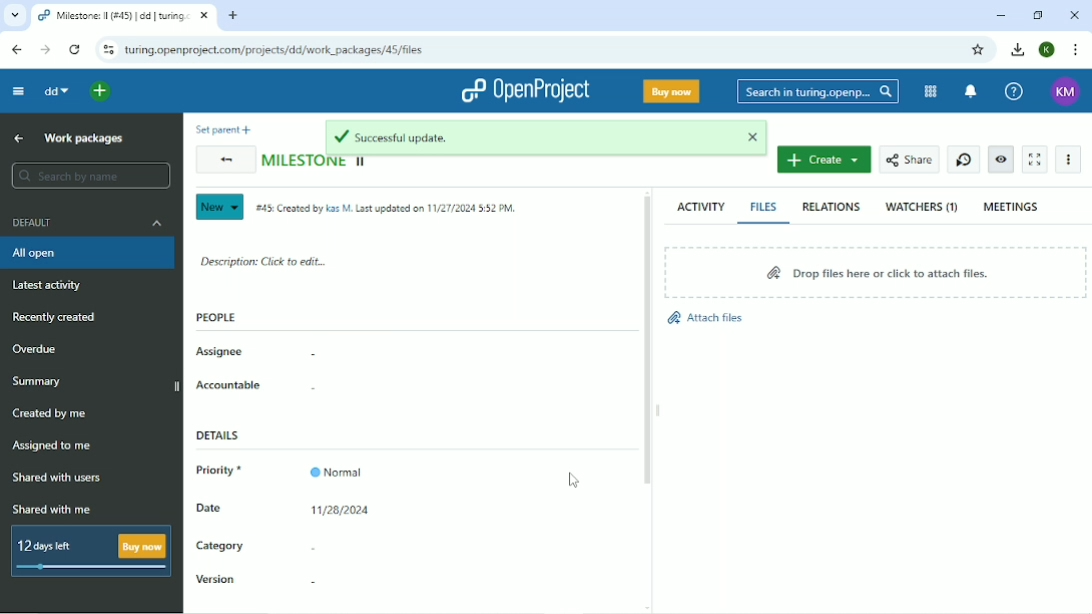  What do you see at coordinates (311, 582) in the screenshot?
I see `-` at bounding box center [311, 582].